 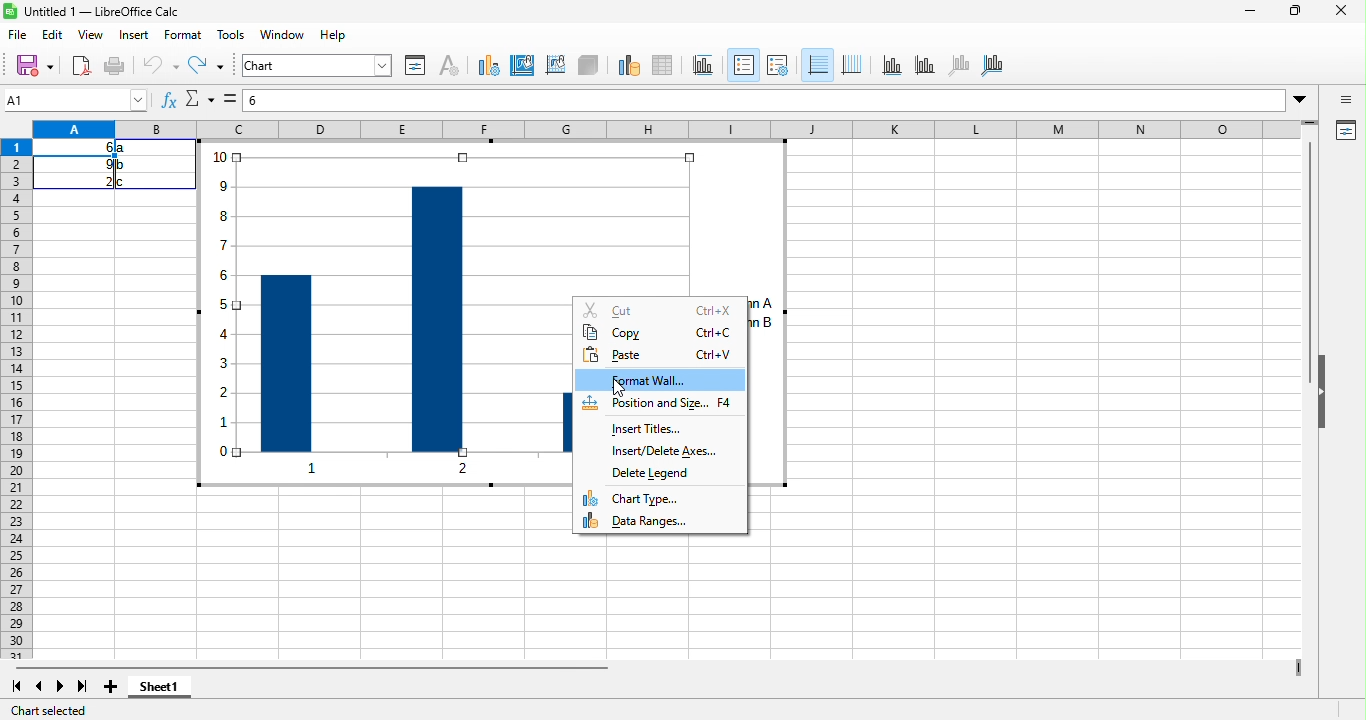 What do you see at coordinates (655, 523) in the screenshot?
I see `data ranges` at bounding box center [655, 523].